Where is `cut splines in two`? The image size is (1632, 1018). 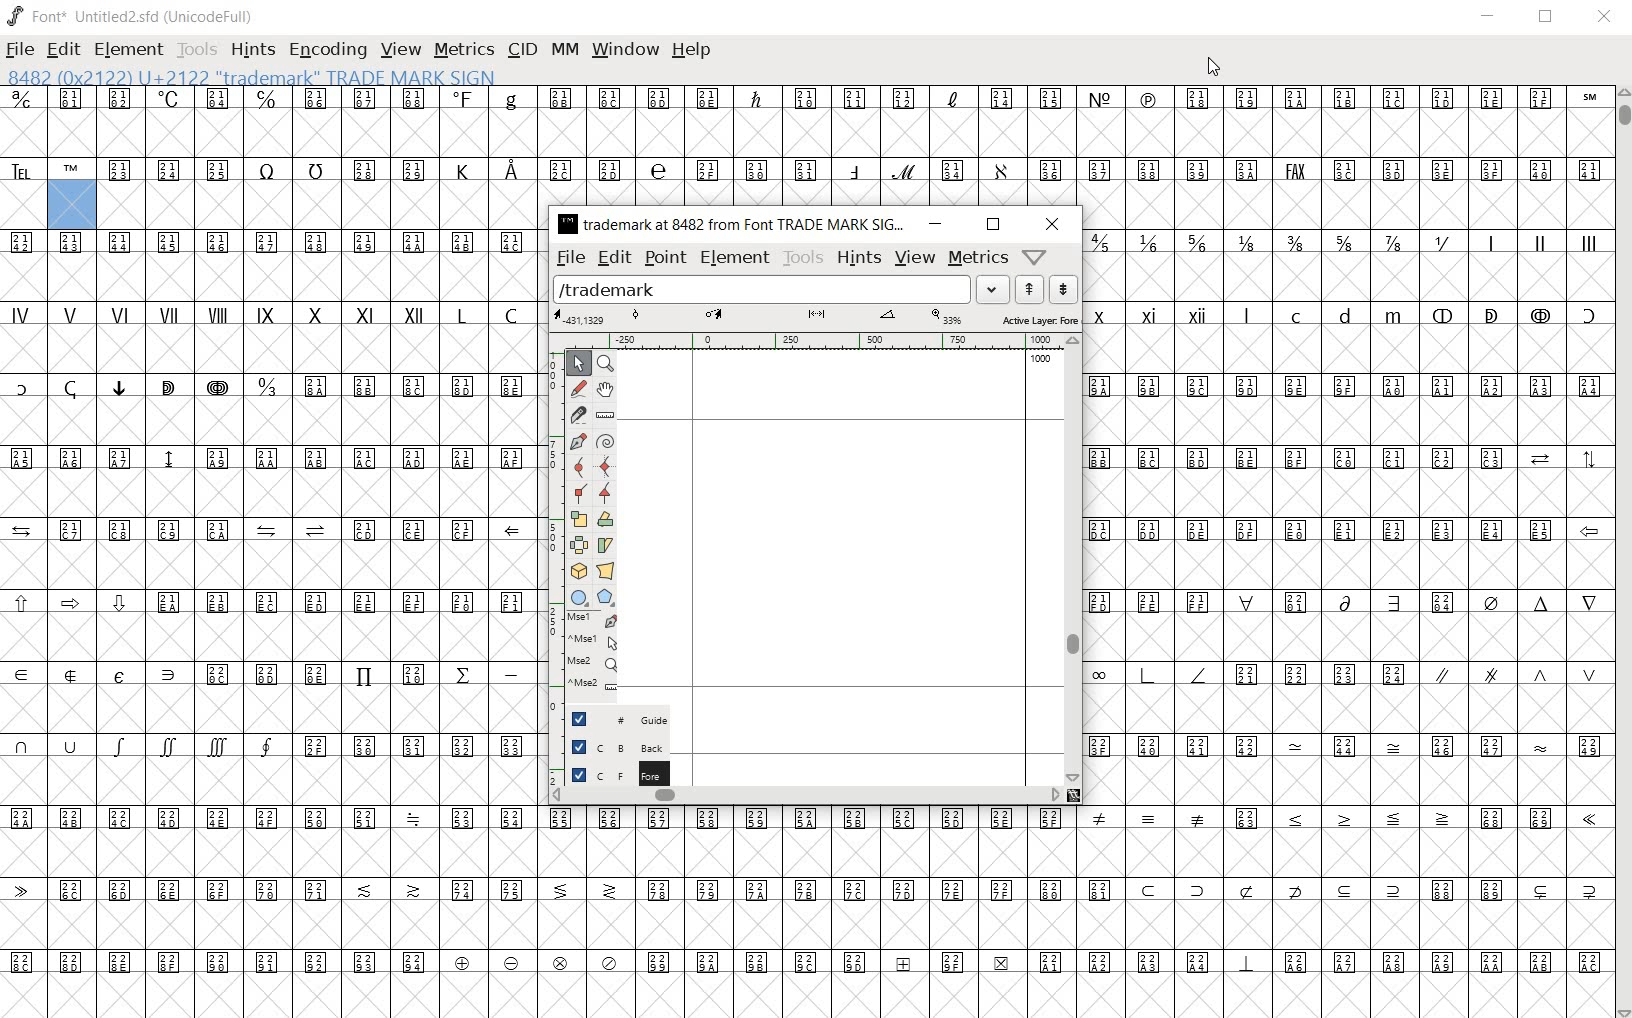 cut splines in two is located at coordinates (576, 414).